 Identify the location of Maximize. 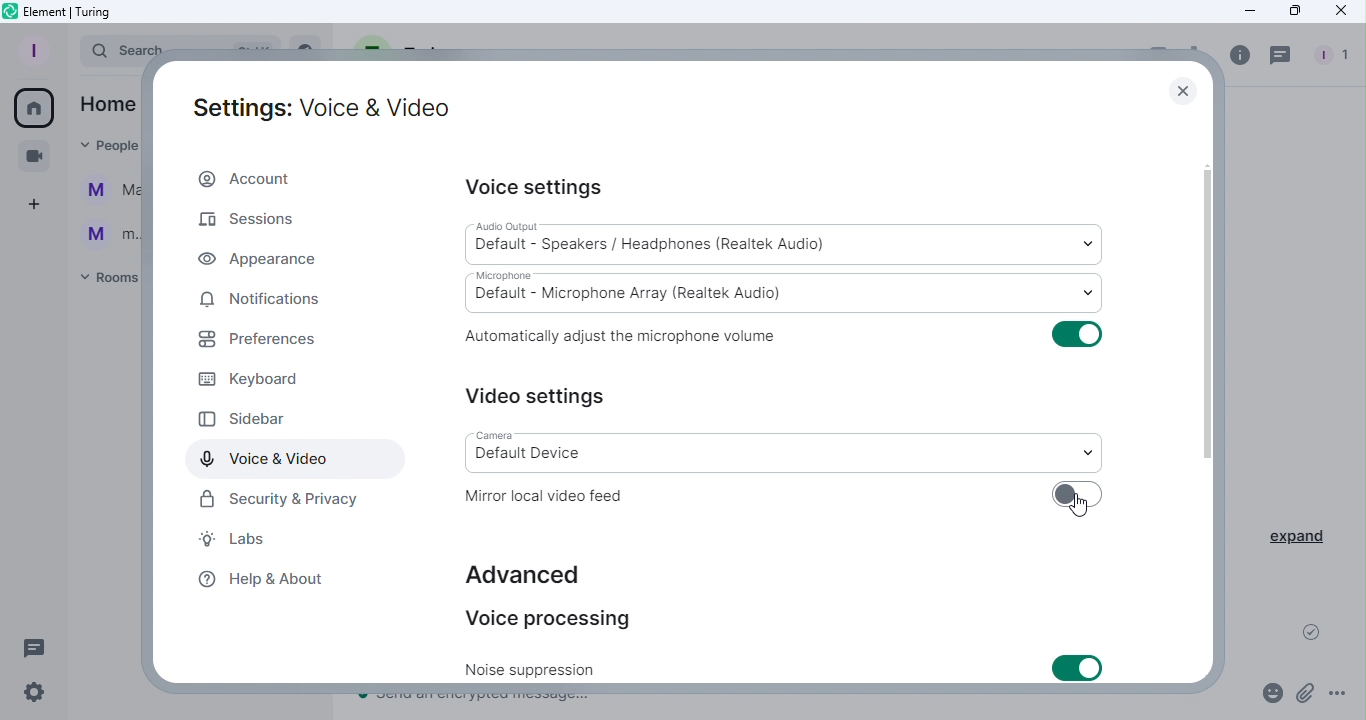
(1288, 12).